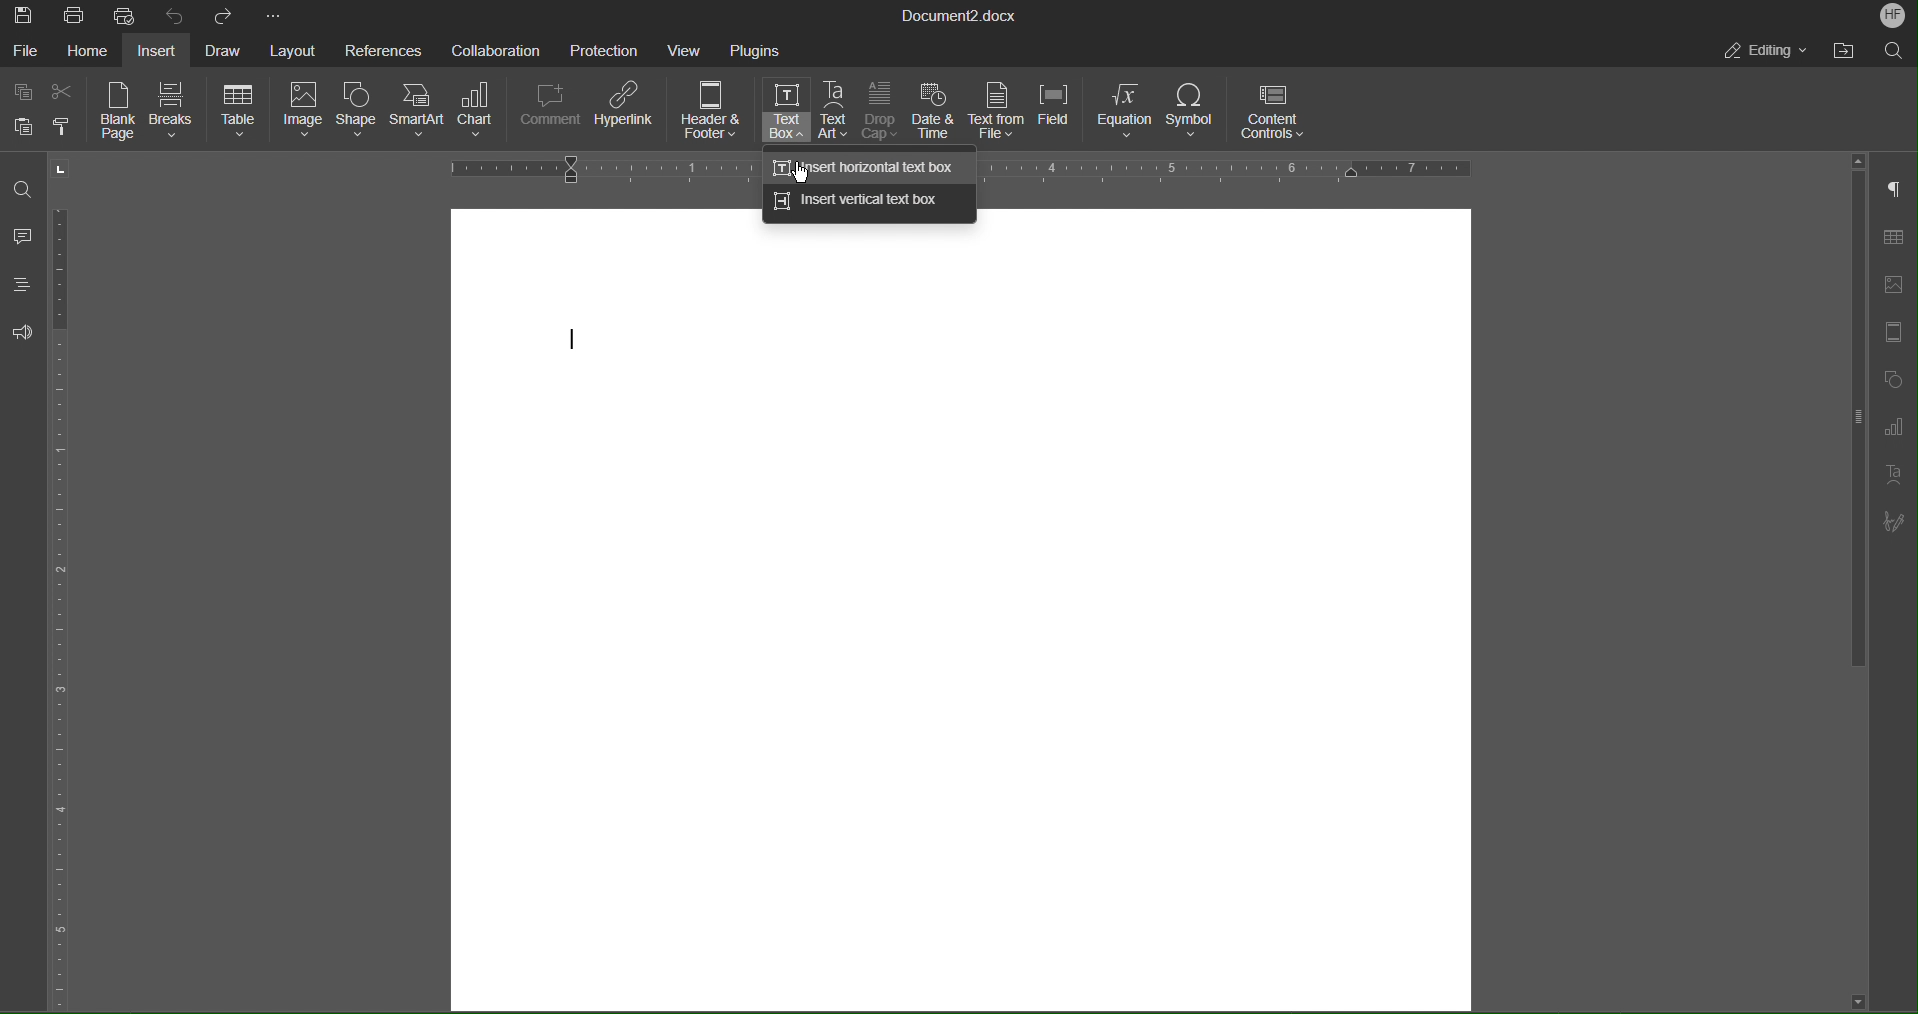  Describe the element at coordinates (22, 332) in the screenshot. I see `Feedback and Support` at that location.